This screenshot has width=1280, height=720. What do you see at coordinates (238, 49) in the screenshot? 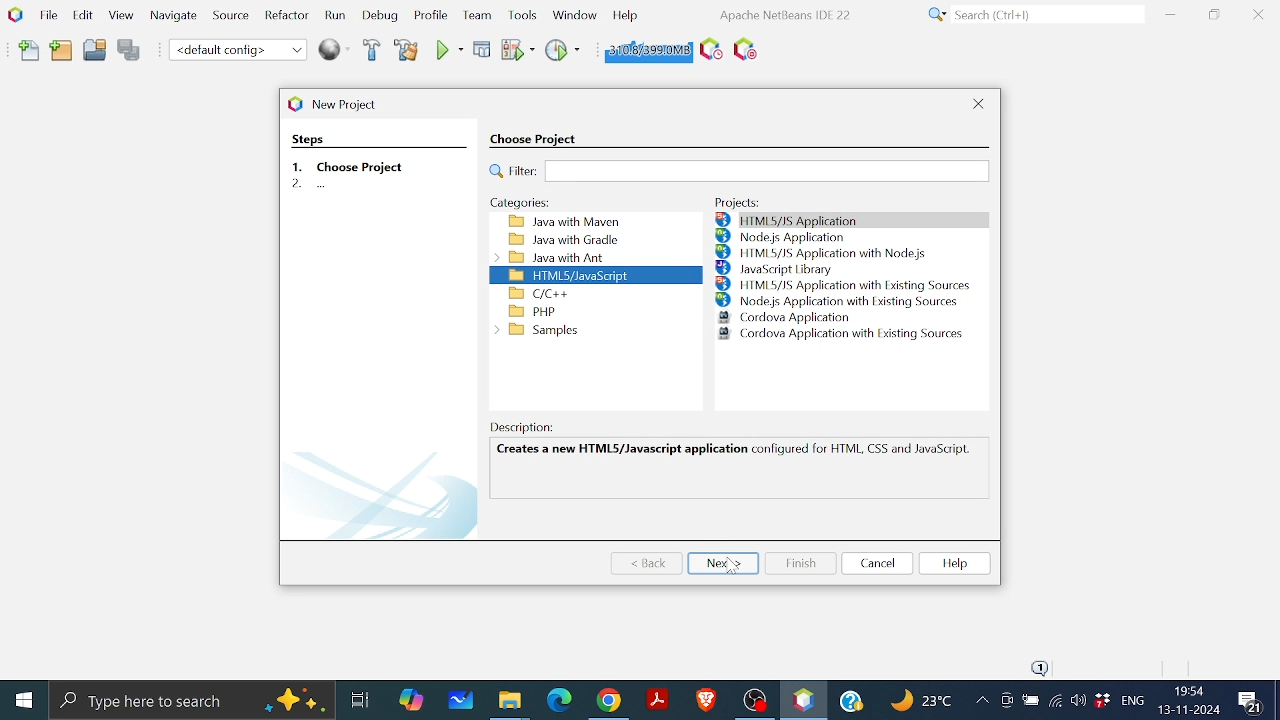
I see `Default coding` at bounding box center [238, 49].